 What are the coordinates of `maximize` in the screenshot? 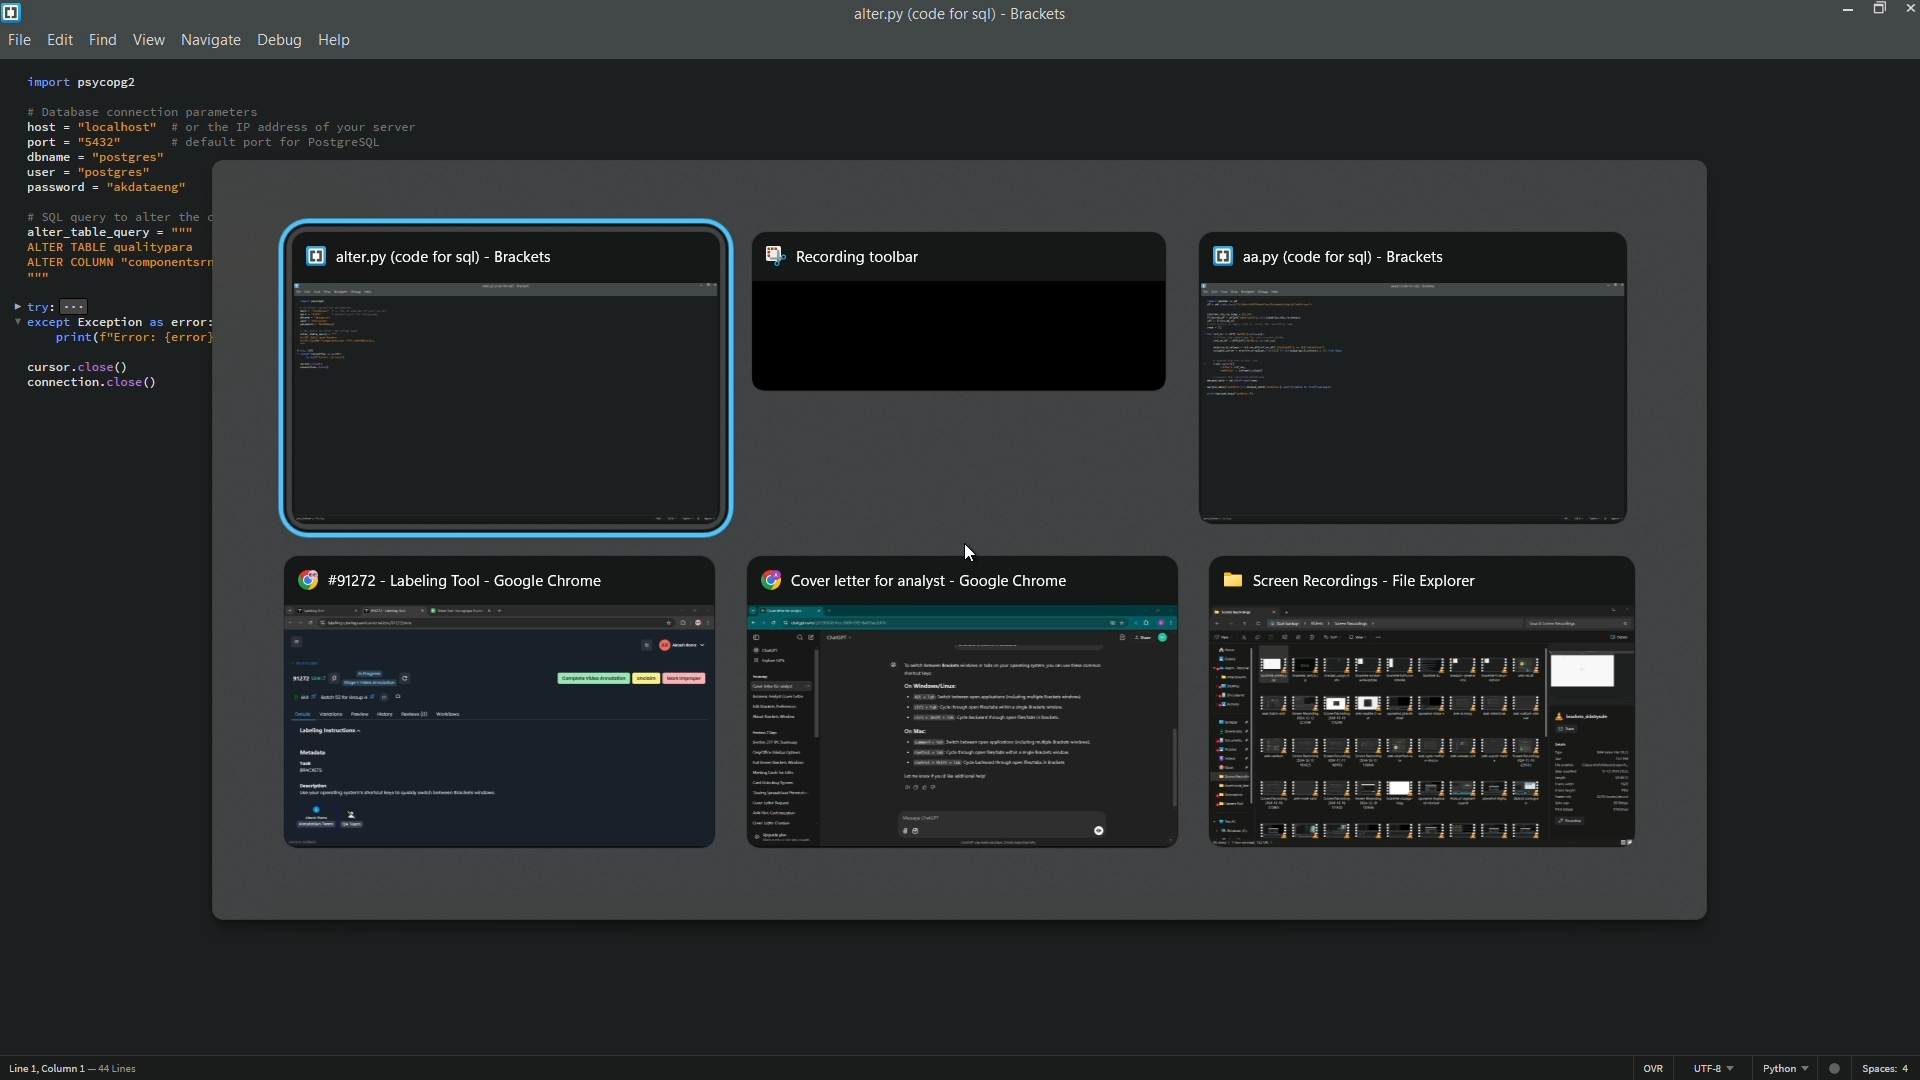 It's located at (1876, 9).